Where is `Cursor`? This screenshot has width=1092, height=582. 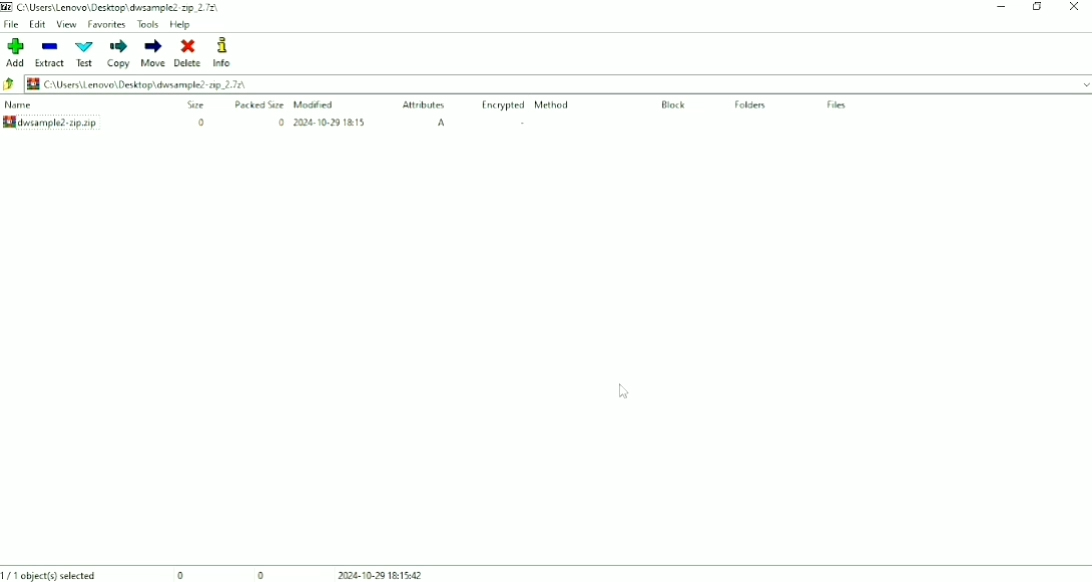
Cursor is located at coordinates (624, 392).